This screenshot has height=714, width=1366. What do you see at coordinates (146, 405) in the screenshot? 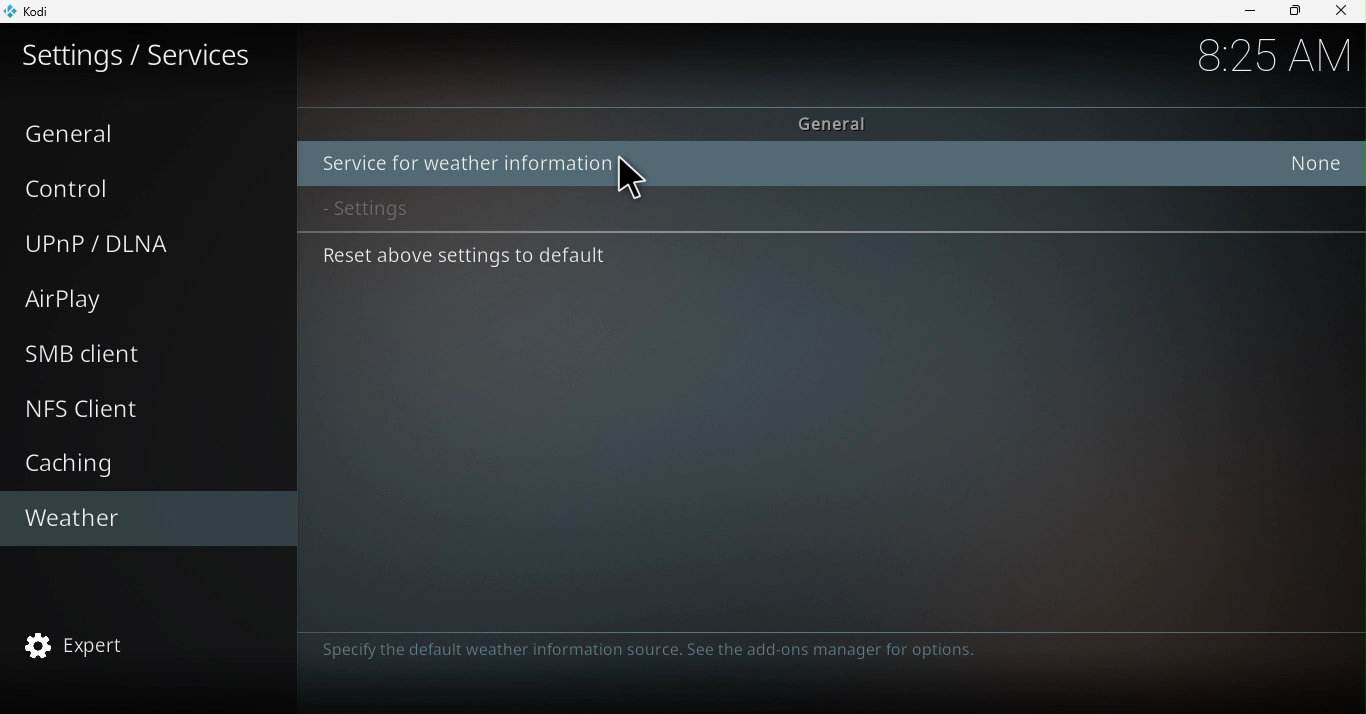
I see `NFS client` at bounding box center [146, 405].